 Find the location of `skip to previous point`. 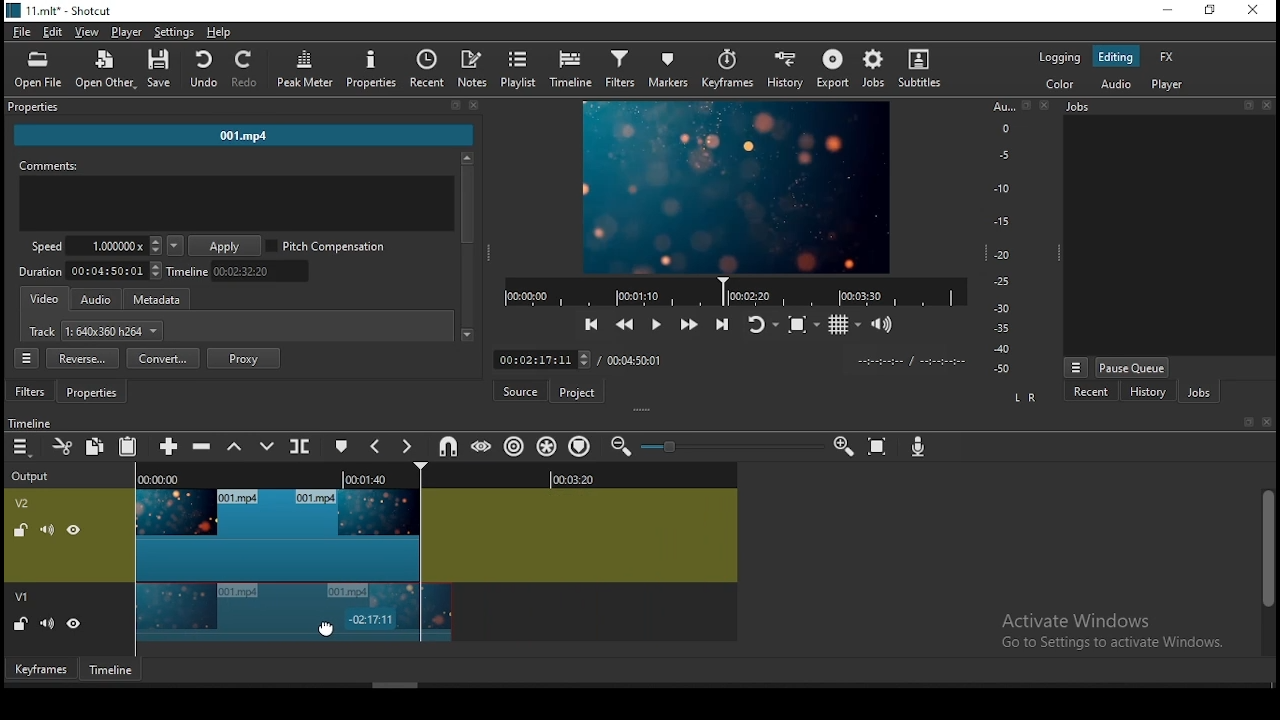

skip to previous point is located at coordinates (591, 322).